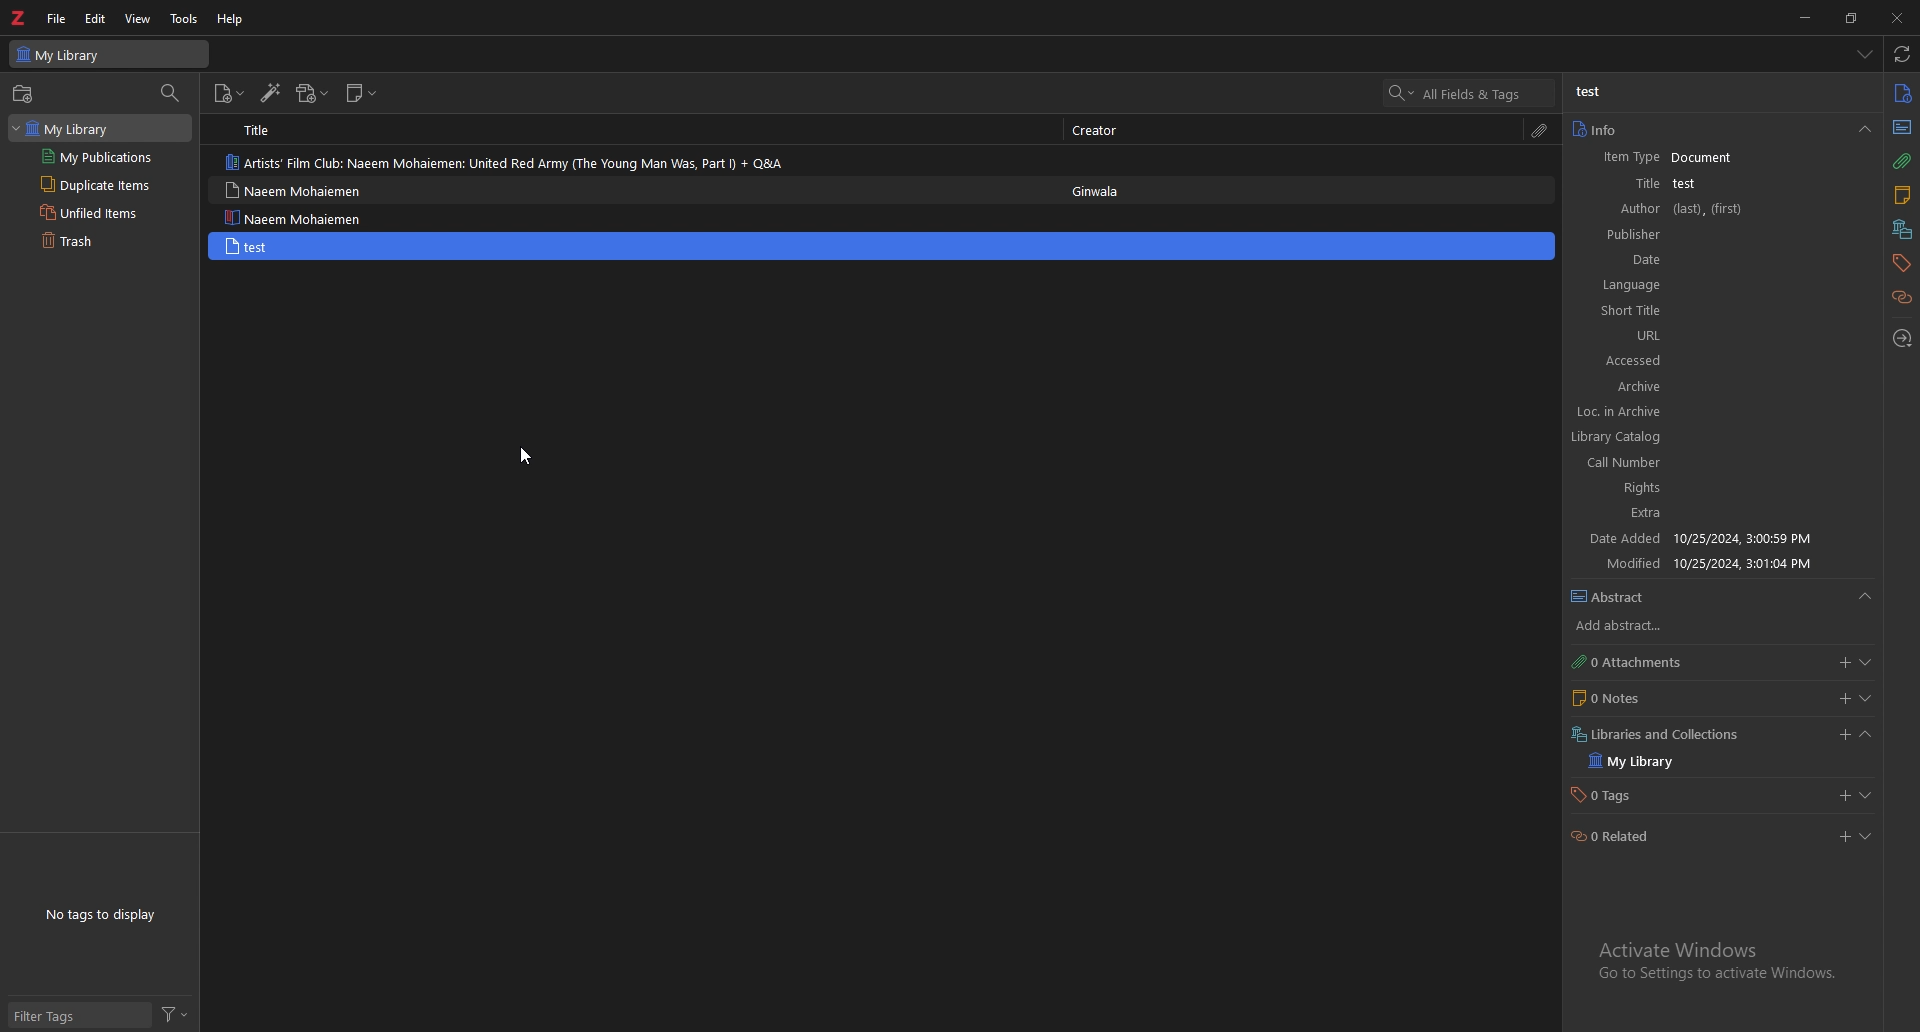 This screenshot has width=1920, height=1032. I want to click on expand section, so click(1873, 737).